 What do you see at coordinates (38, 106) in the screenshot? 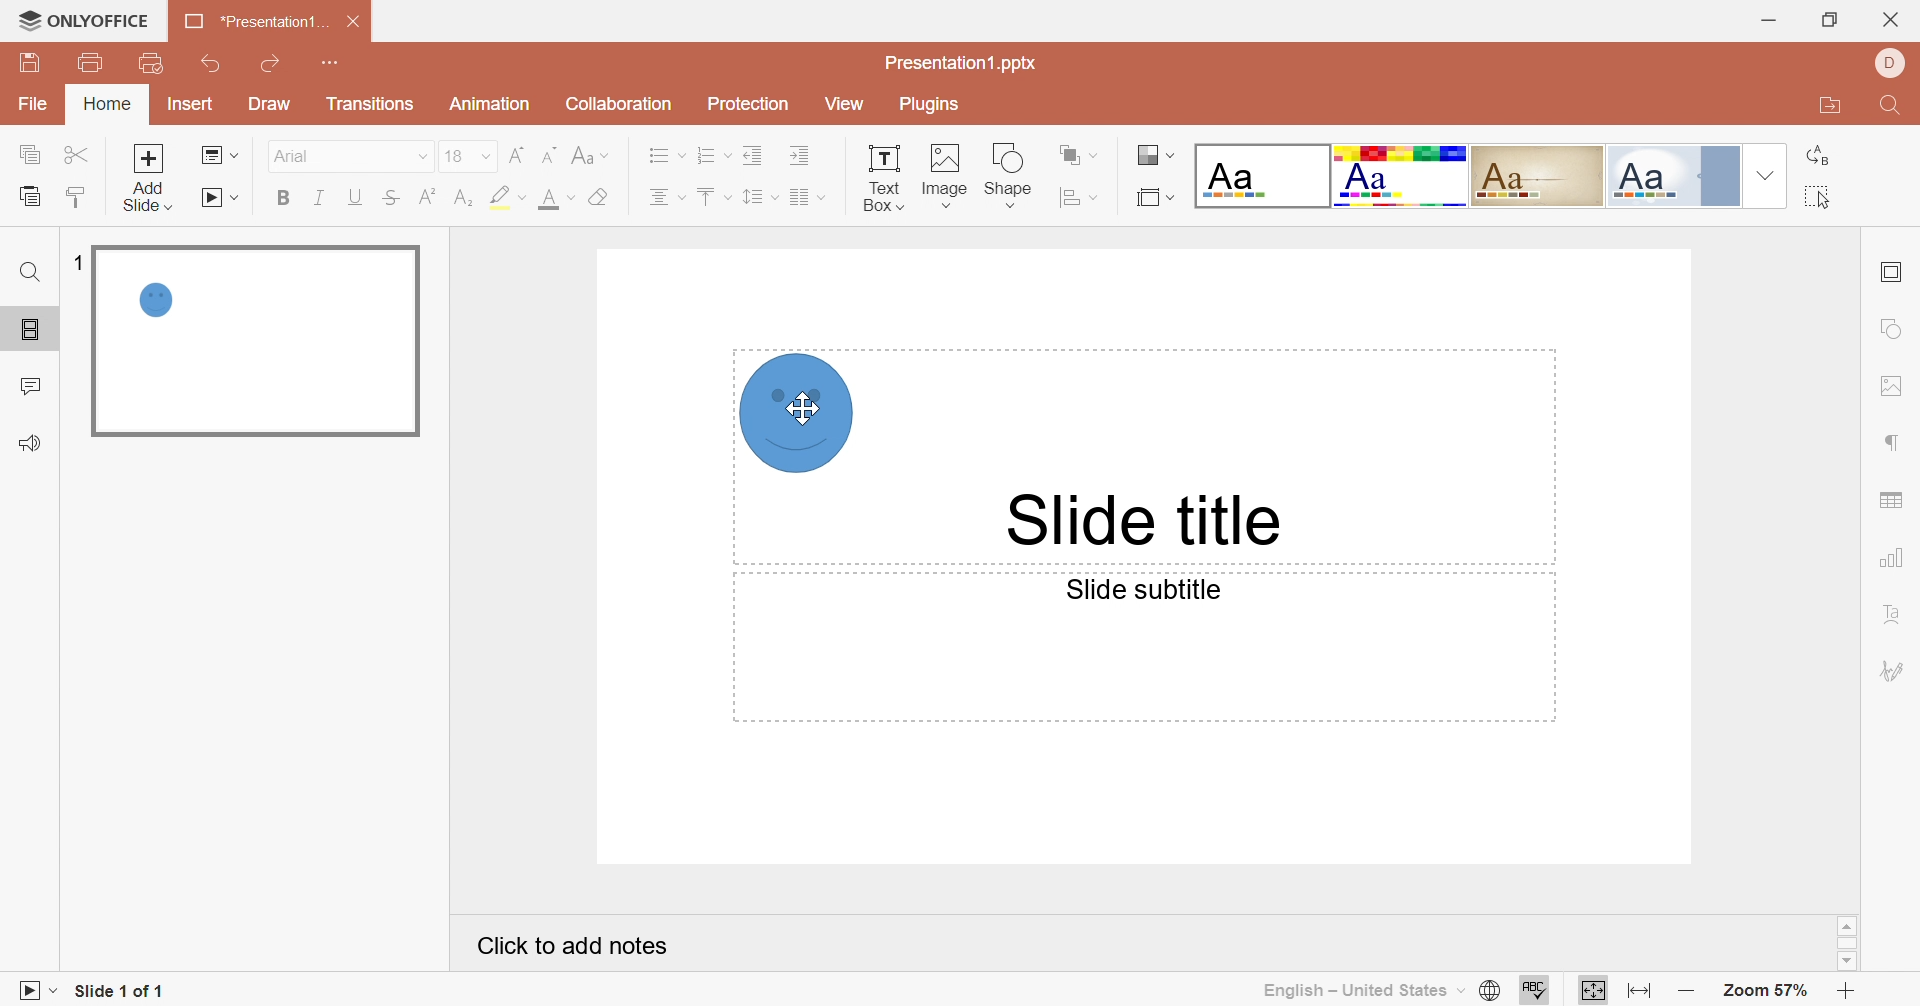
I see `File` at bounding box center [38, 106].